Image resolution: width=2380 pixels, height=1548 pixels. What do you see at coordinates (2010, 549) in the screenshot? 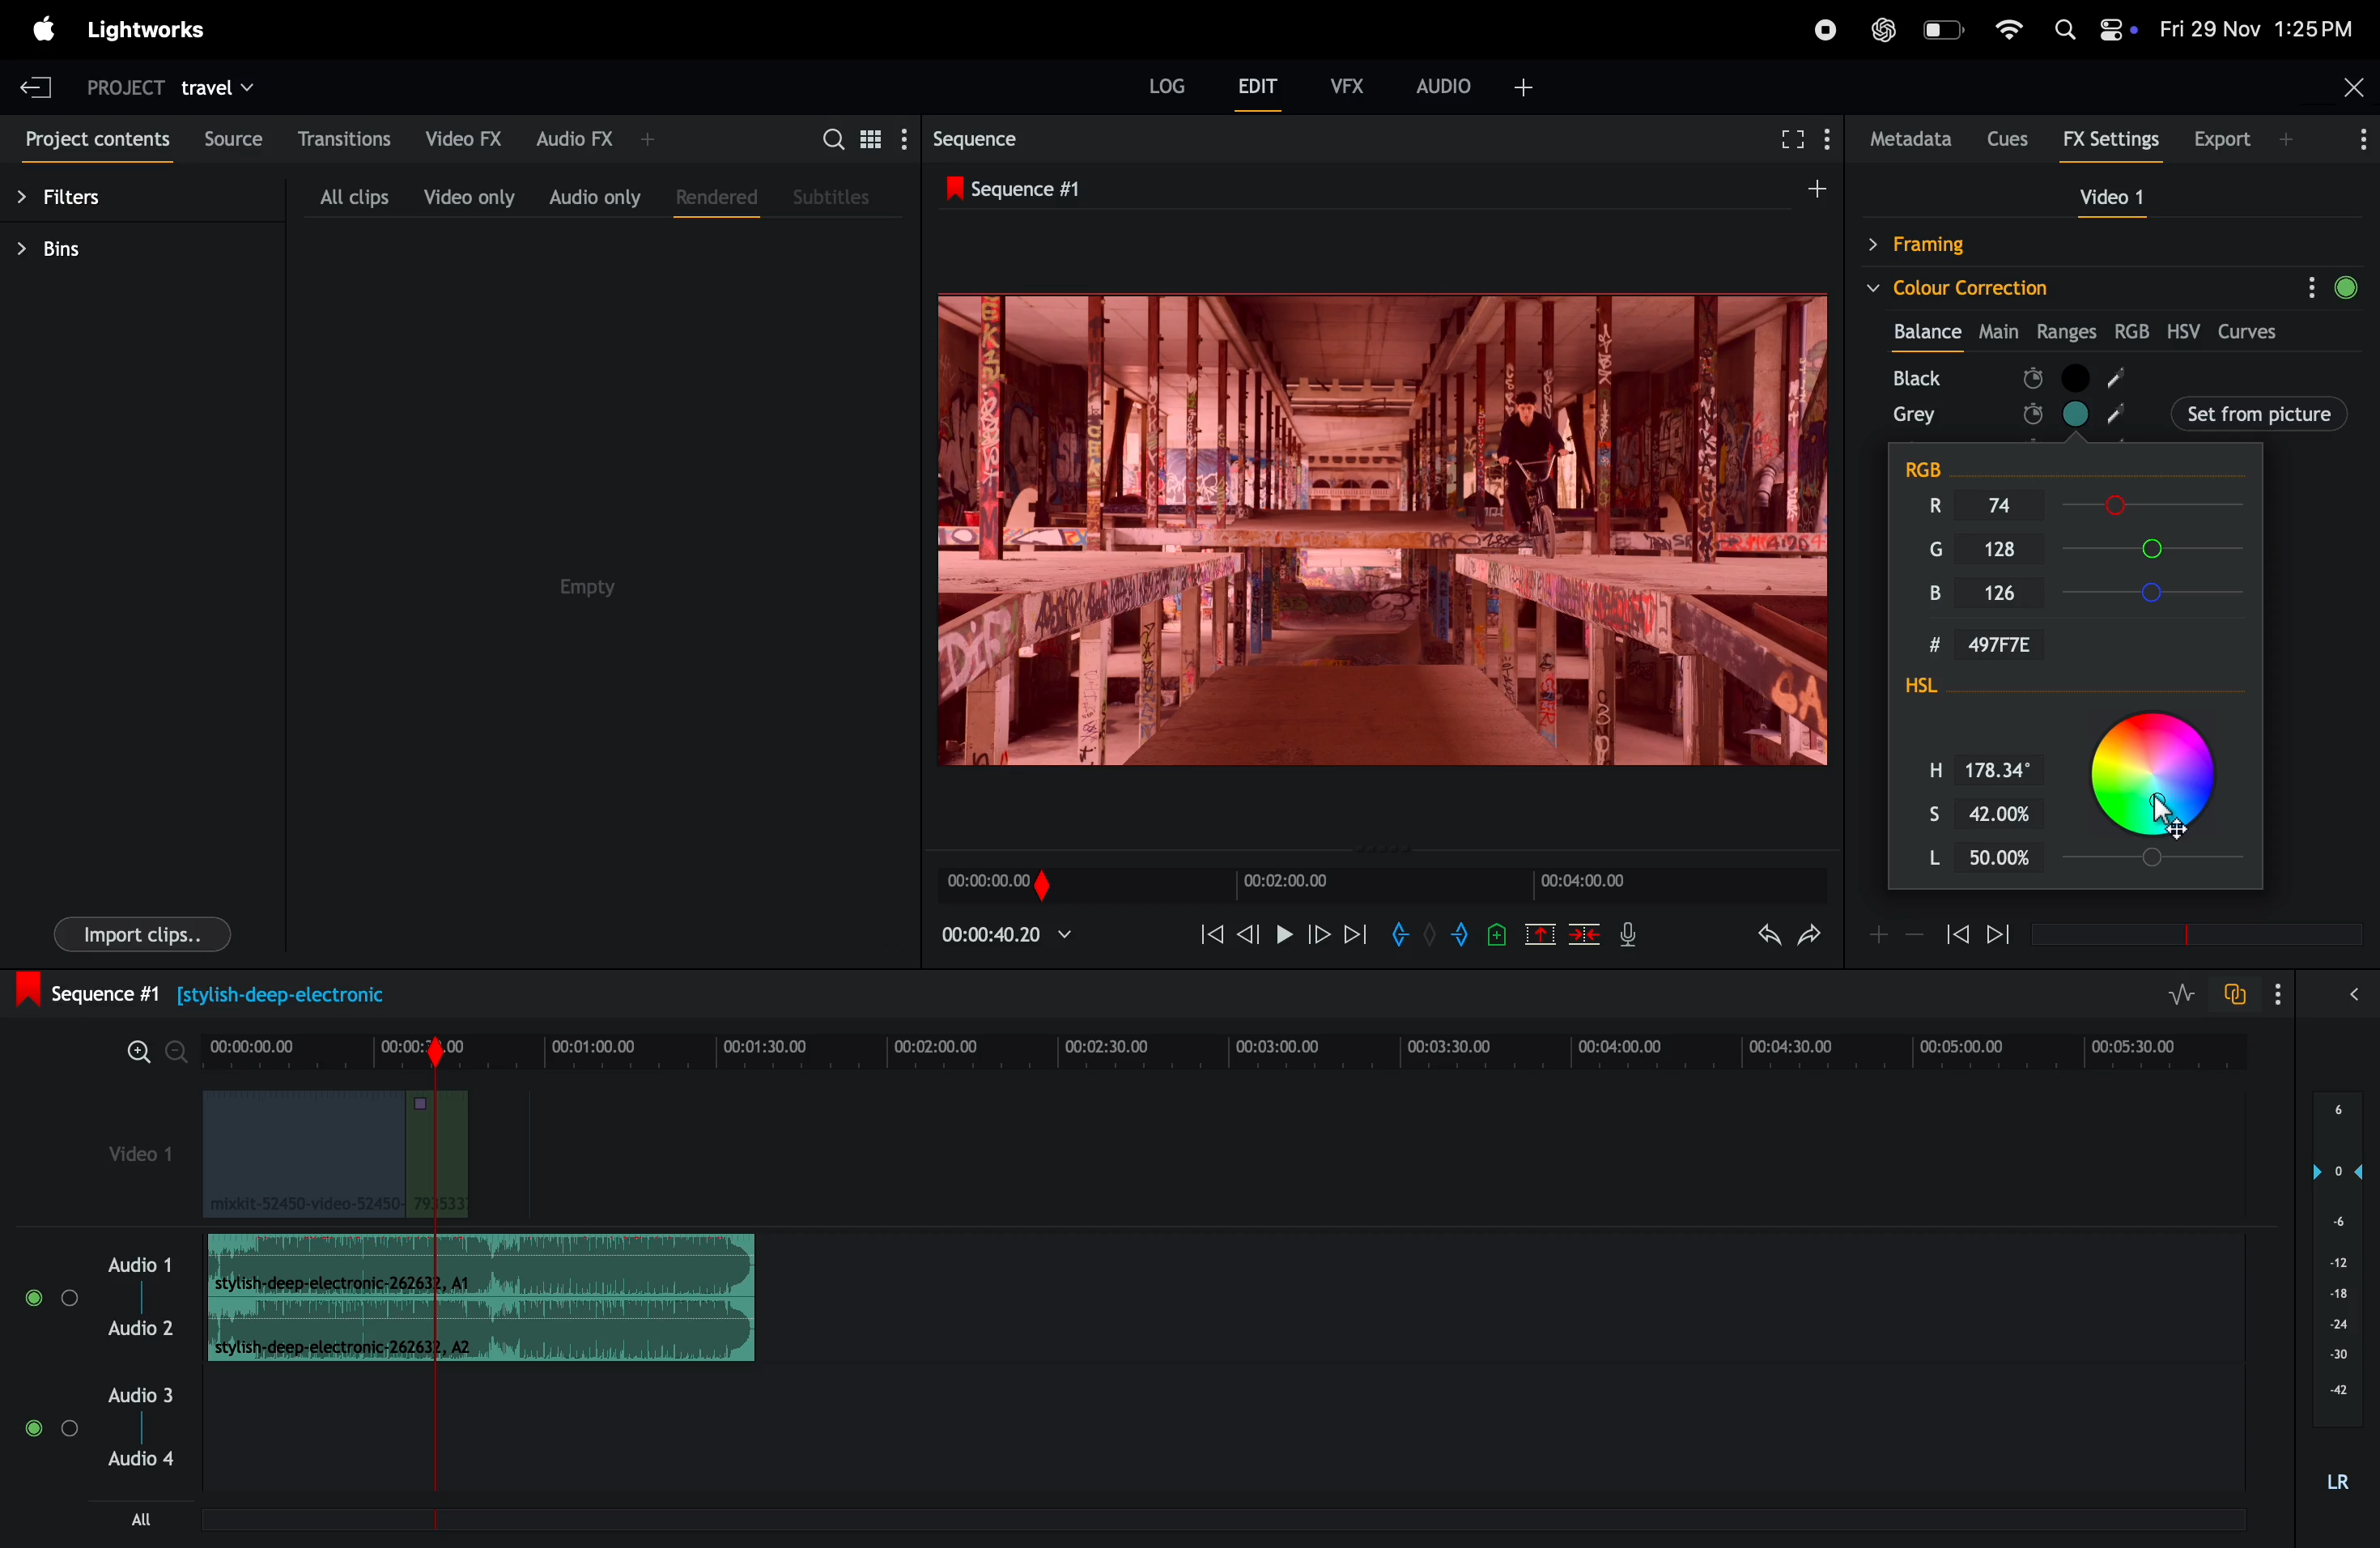
I see `G Input` at bounding box center [2010, 549].